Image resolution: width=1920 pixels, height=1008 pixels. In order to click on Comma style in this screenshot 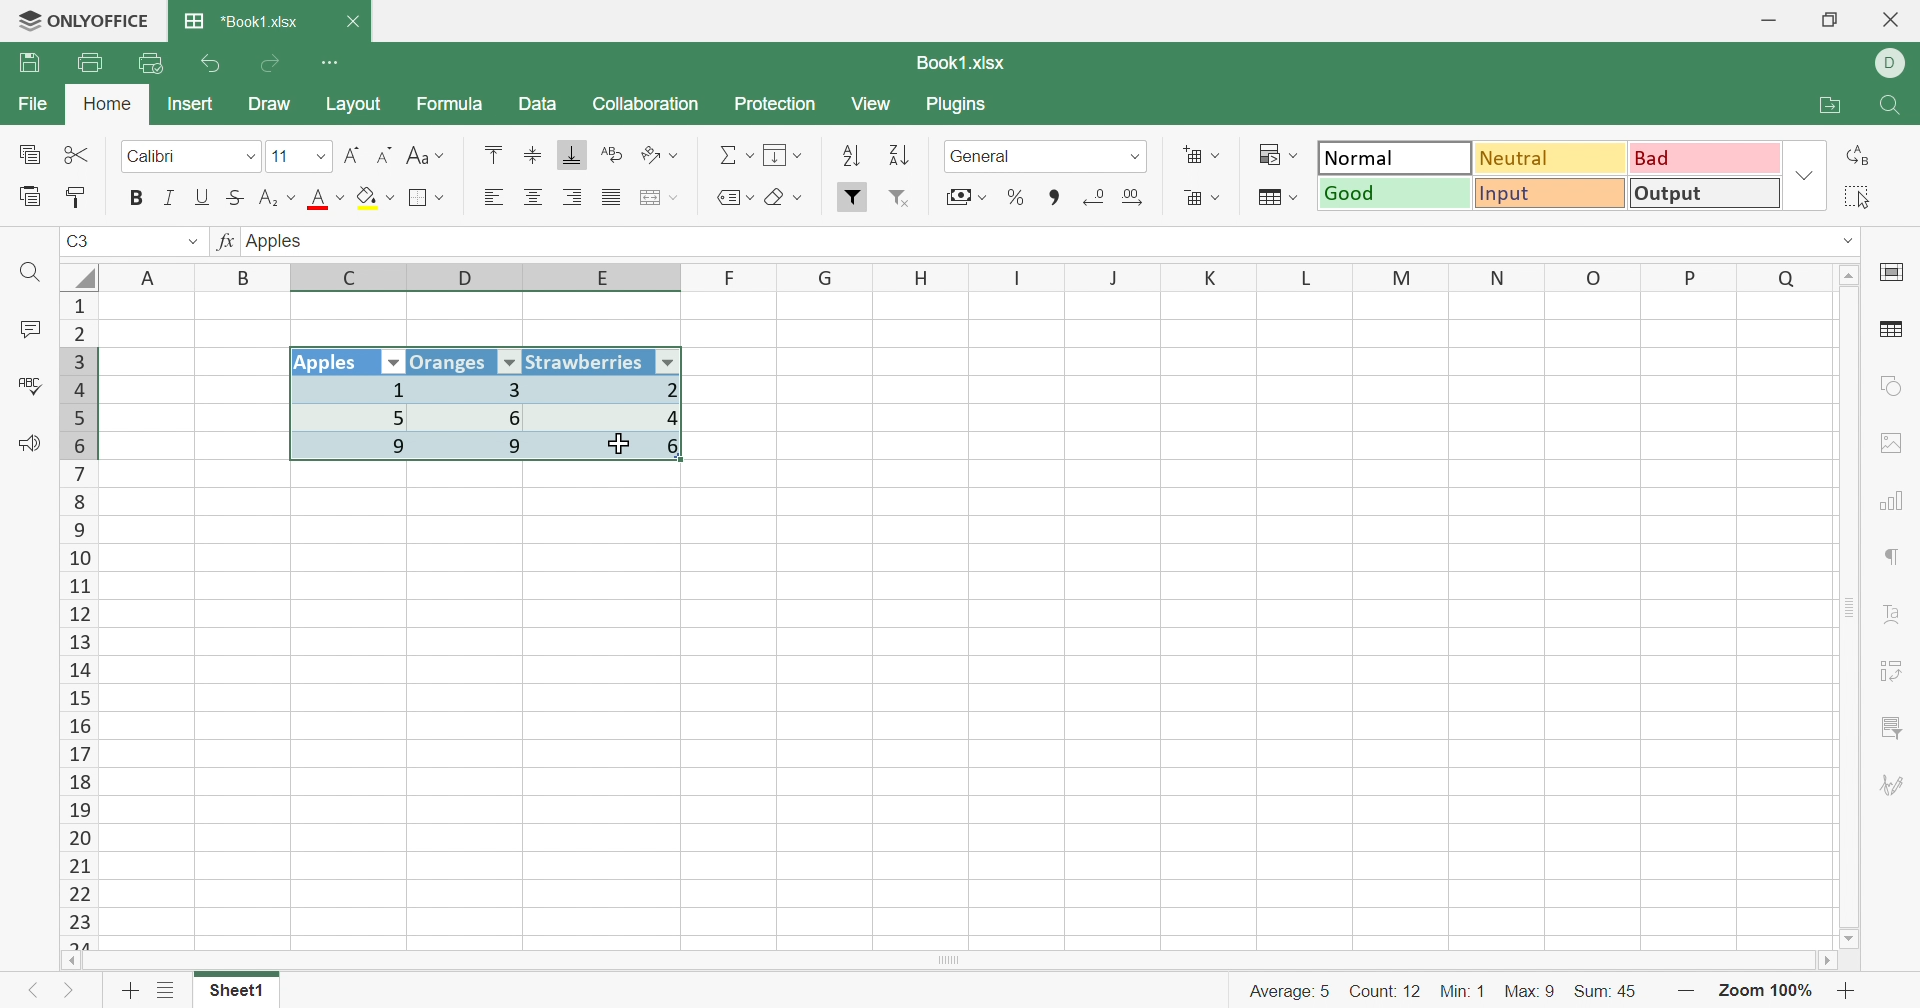, I will do `click(1055, 195)`.